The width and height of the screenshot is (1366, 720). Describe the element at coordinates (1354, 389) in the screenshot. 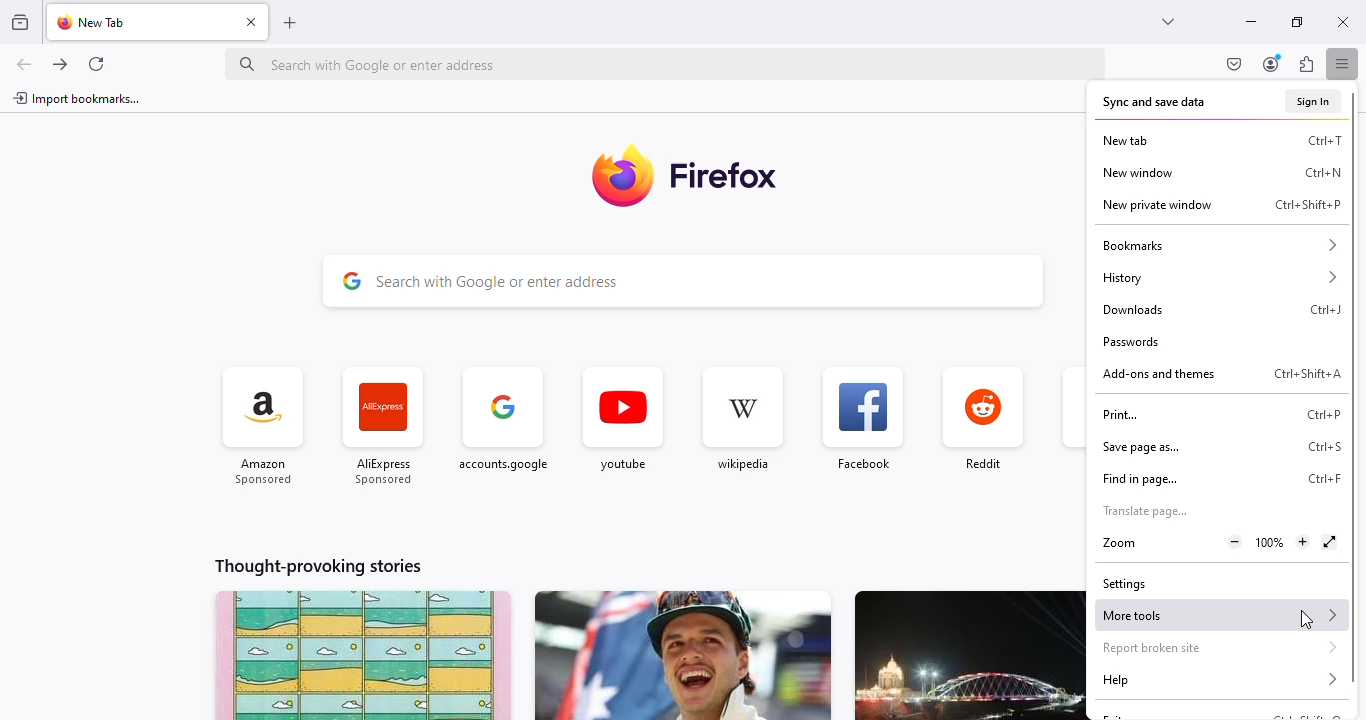

I see `vertical scroll bar` at that location.